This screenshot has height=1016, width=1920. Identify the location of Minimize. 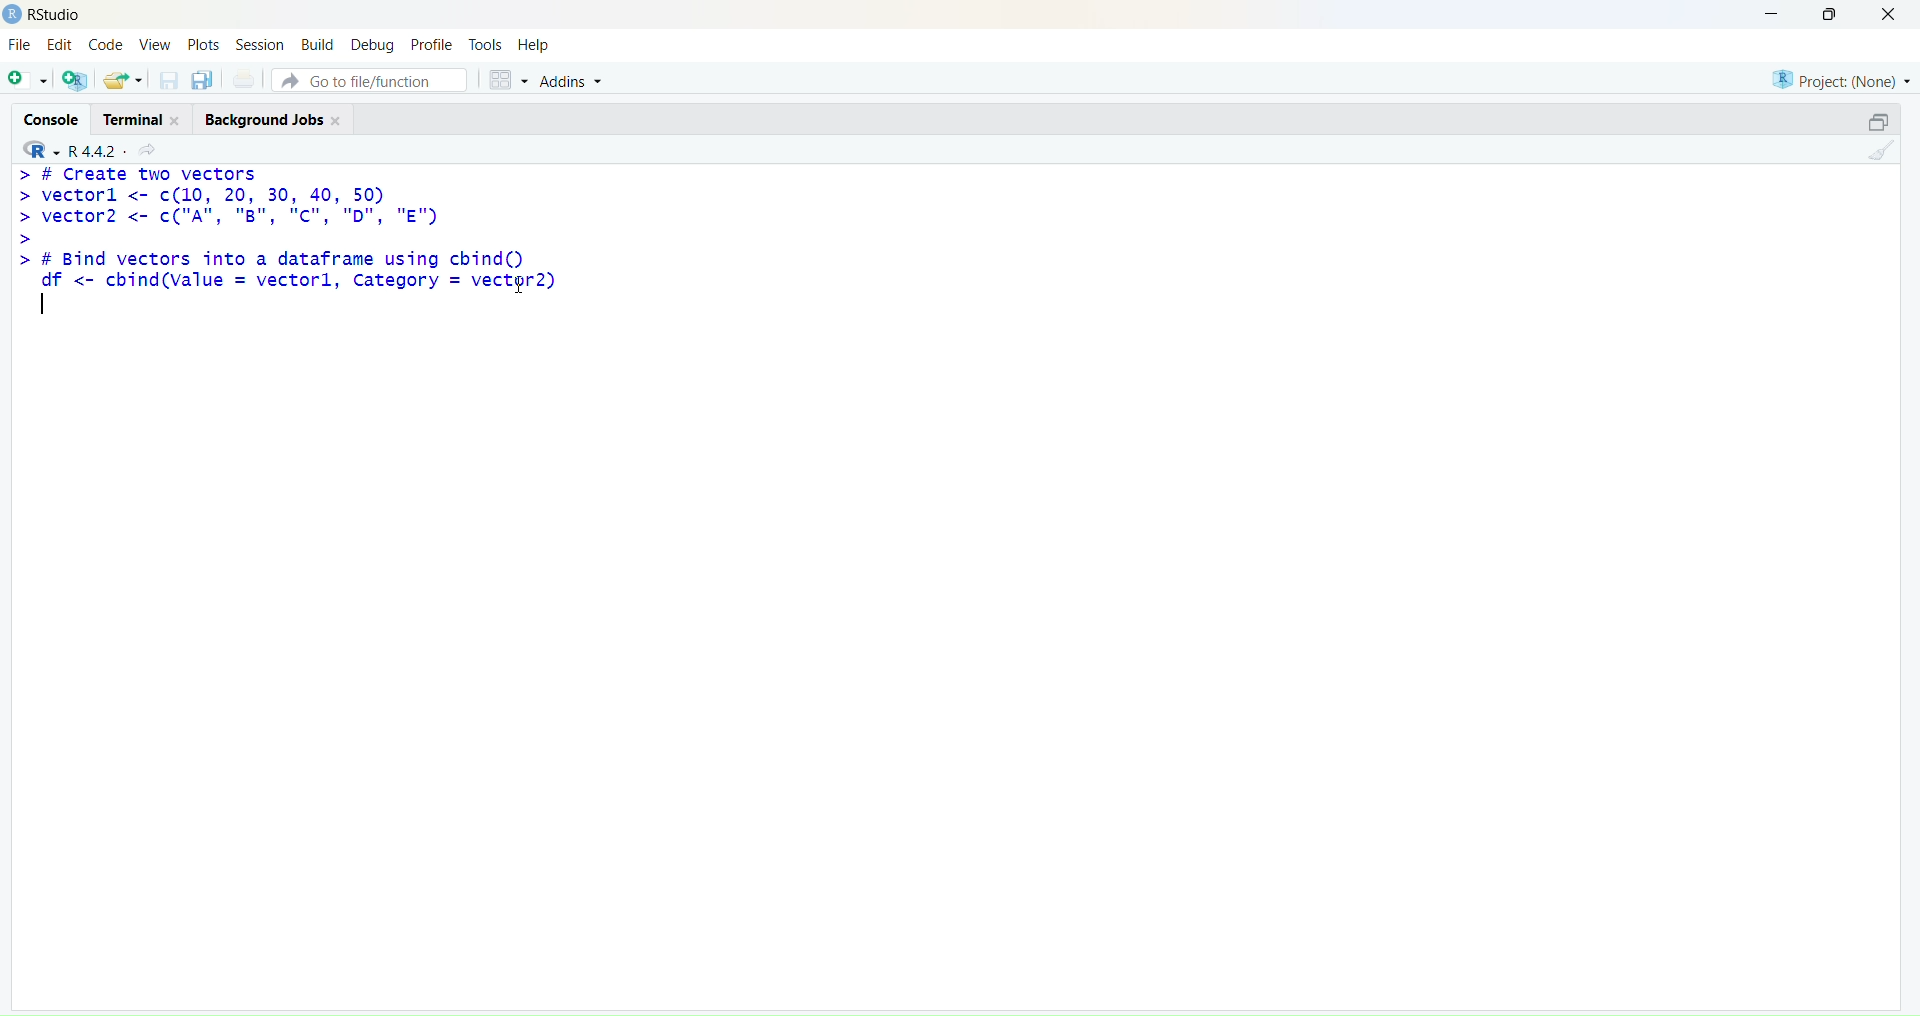
(1771, 15).